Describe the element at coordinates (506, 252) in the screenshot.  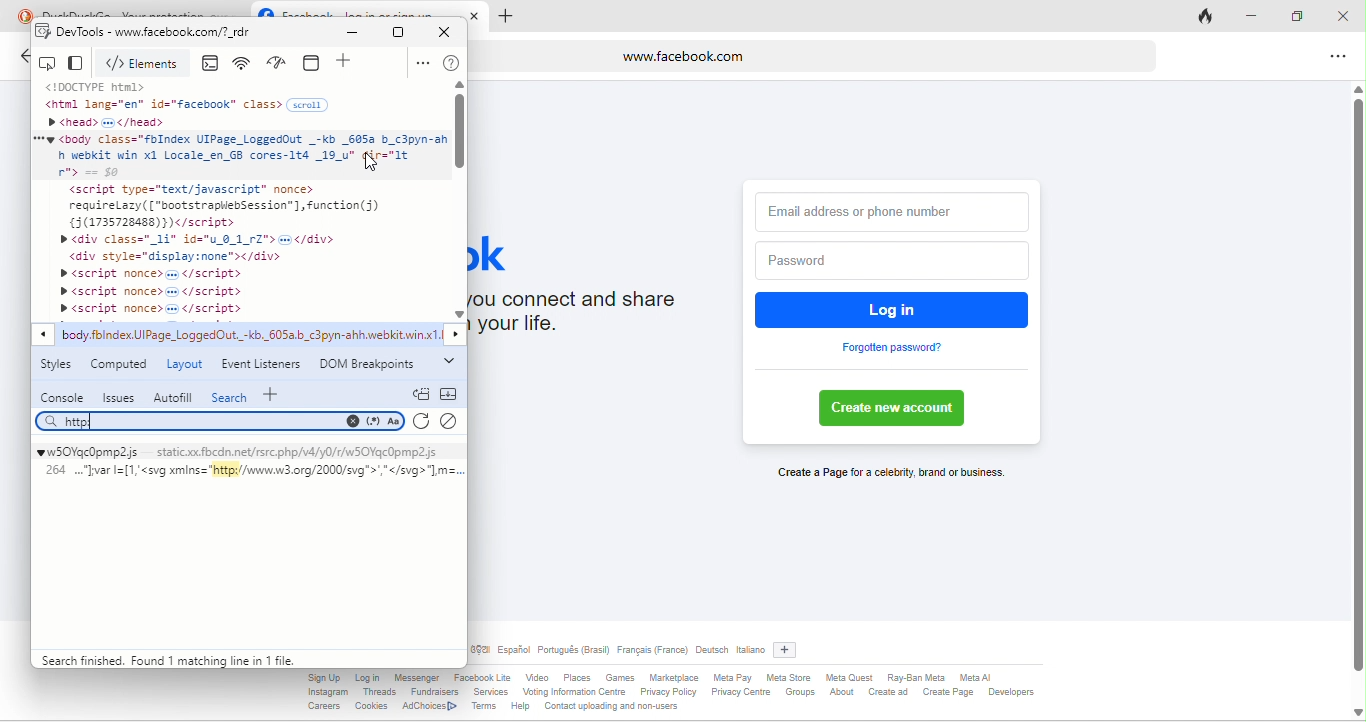
I see `facebook` at that location.